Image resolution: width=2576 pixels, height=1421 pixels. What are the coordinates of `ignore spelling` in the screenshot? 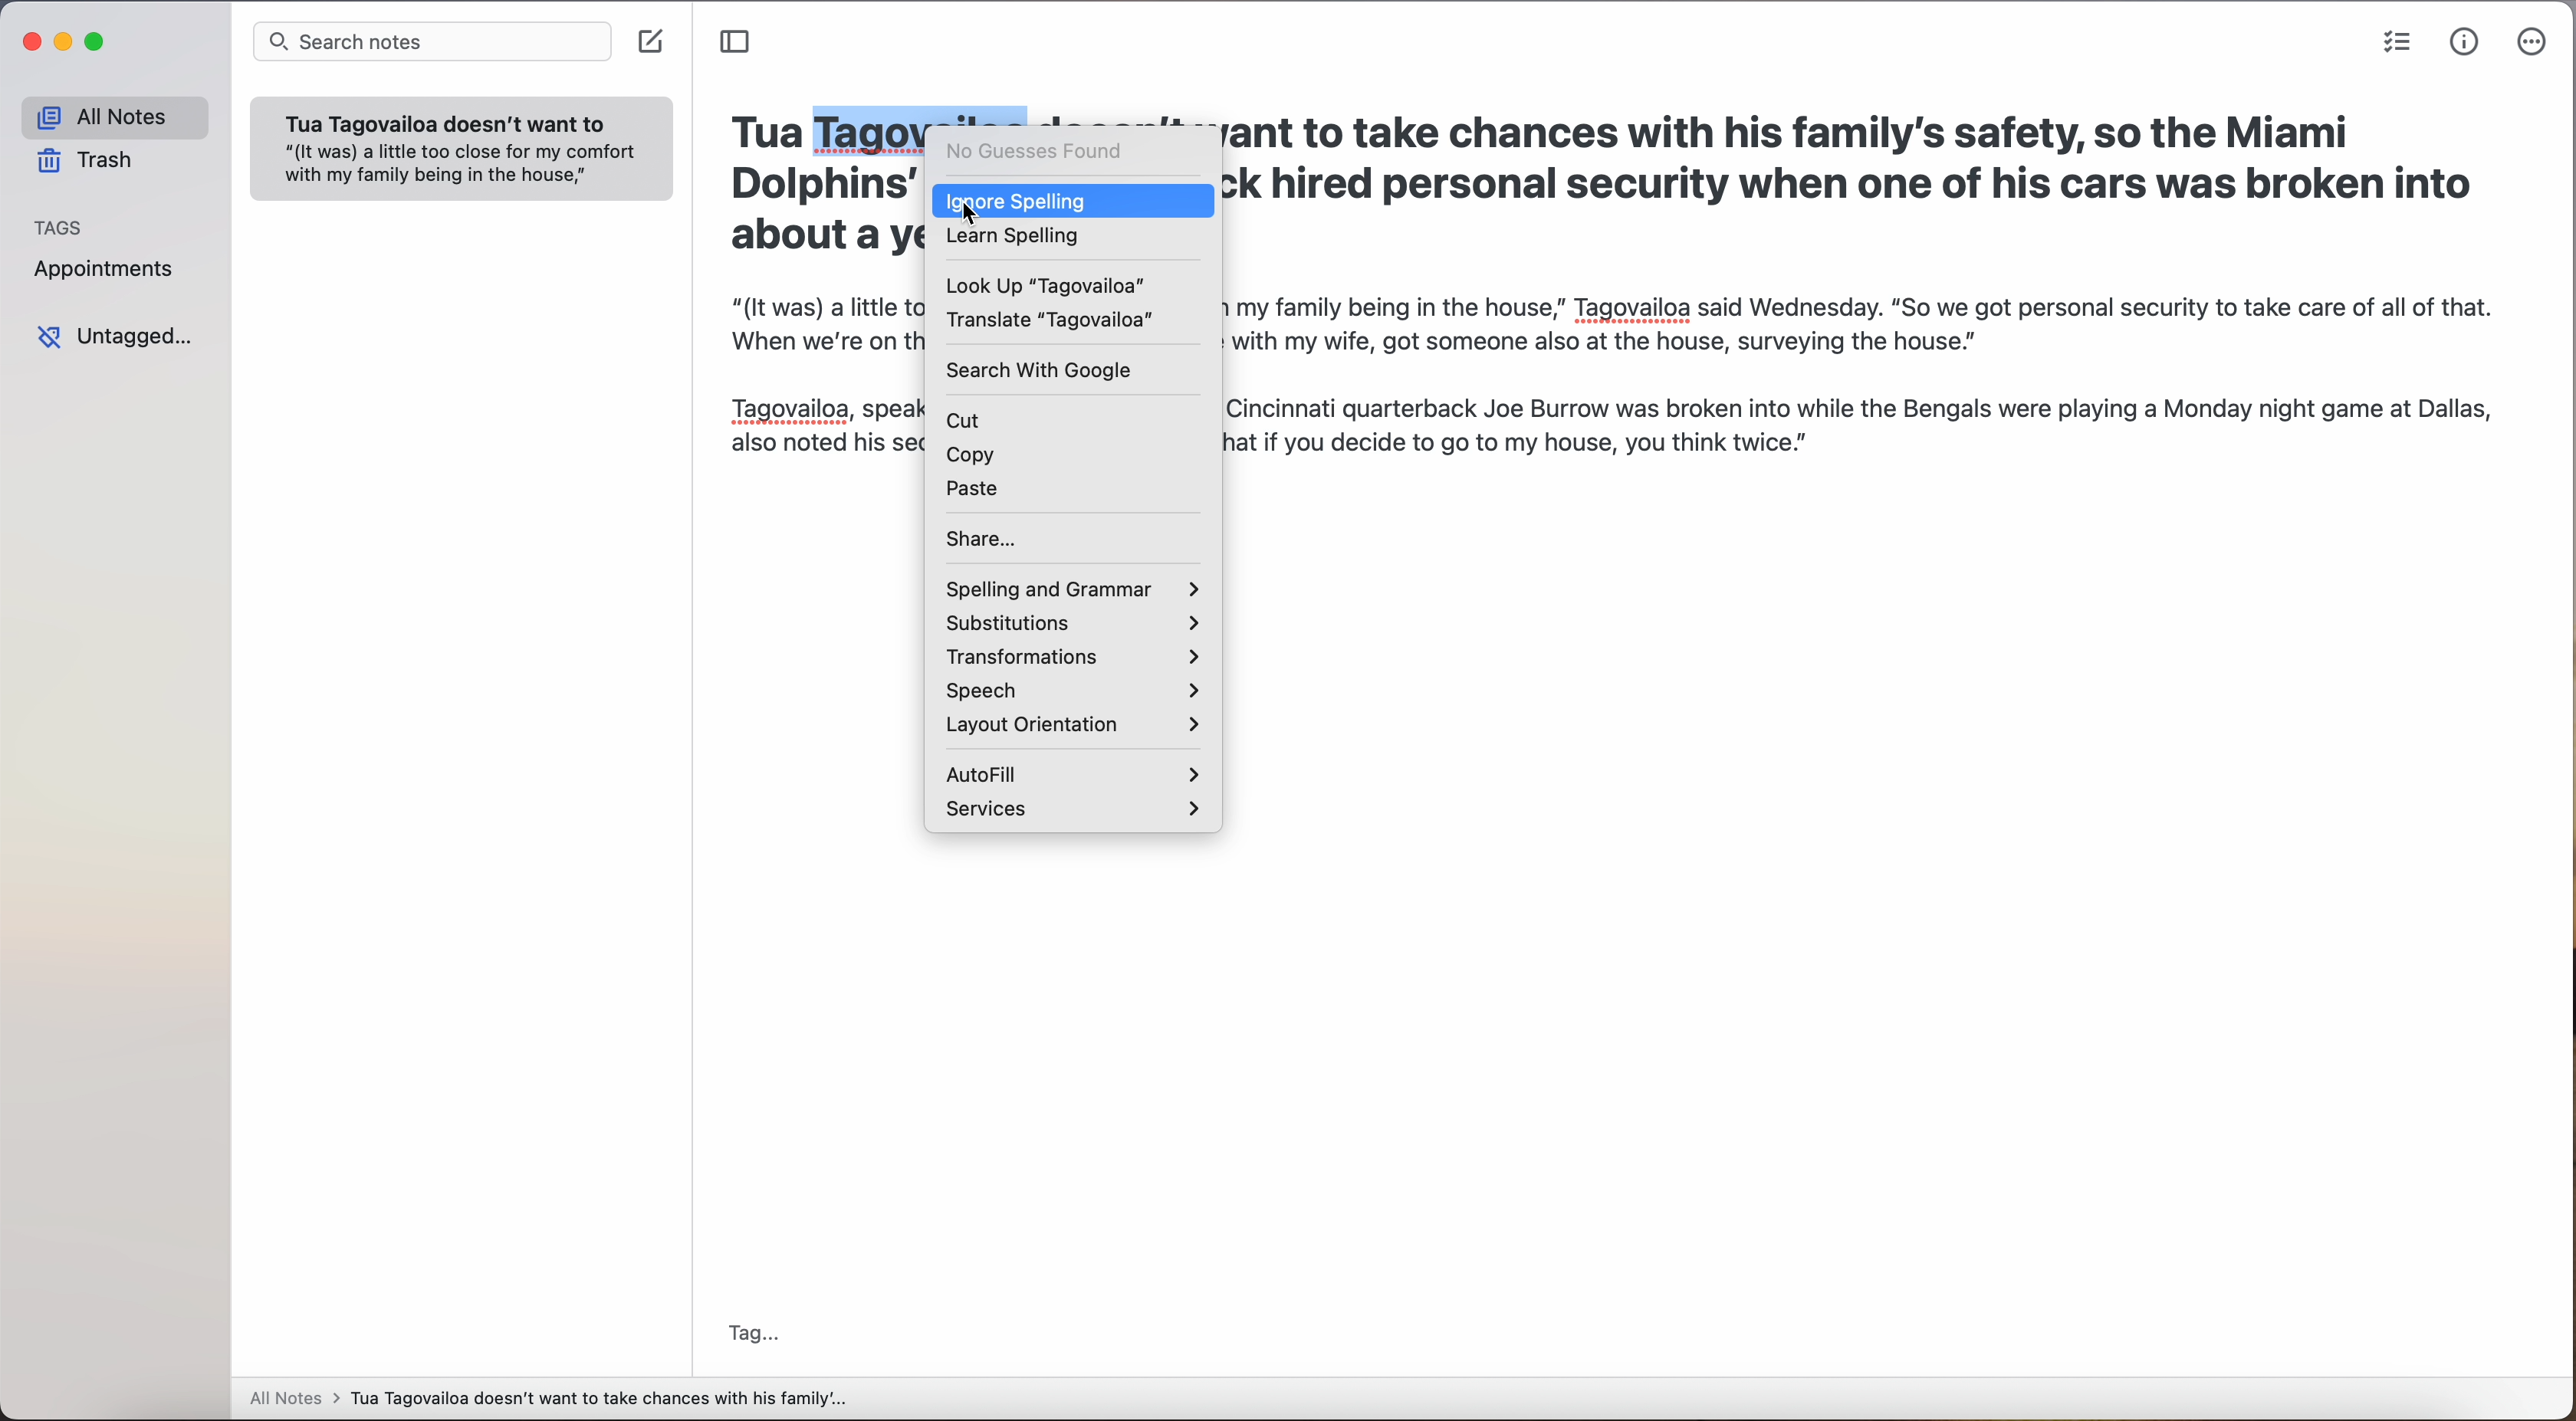 It's located at (1101, 199).